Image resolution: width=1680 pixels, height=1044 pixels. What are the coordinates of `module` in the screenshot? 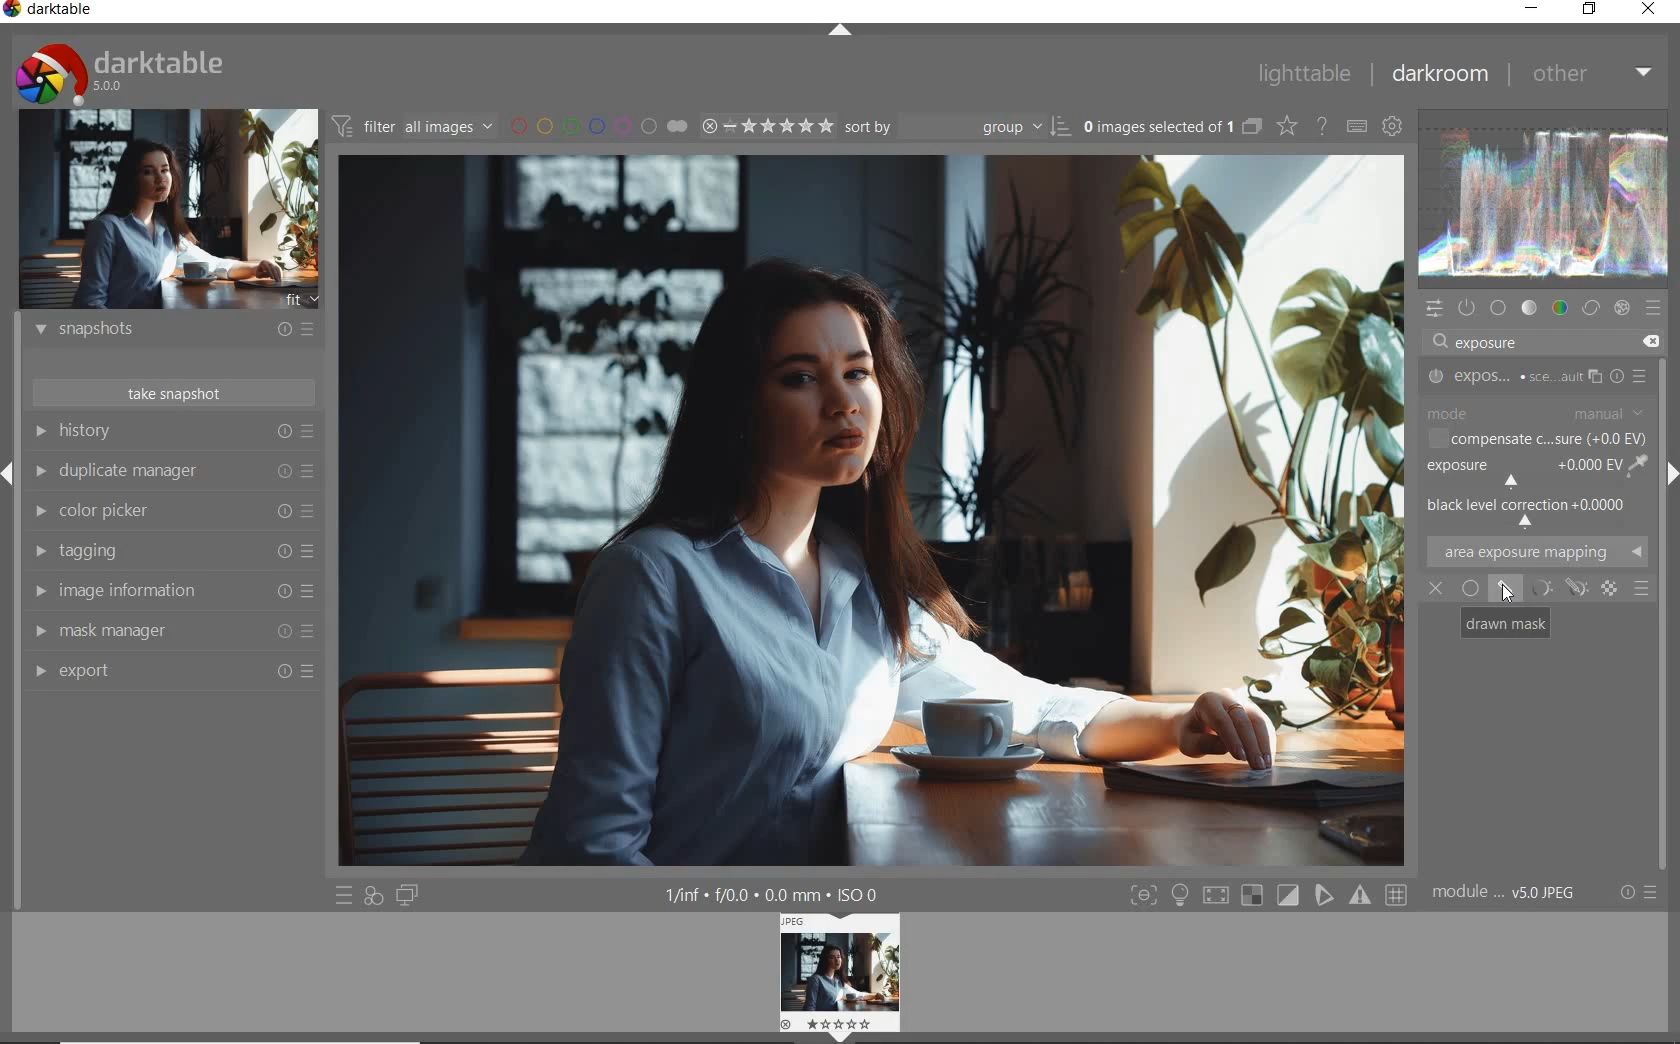 It's located at (1507, 895).